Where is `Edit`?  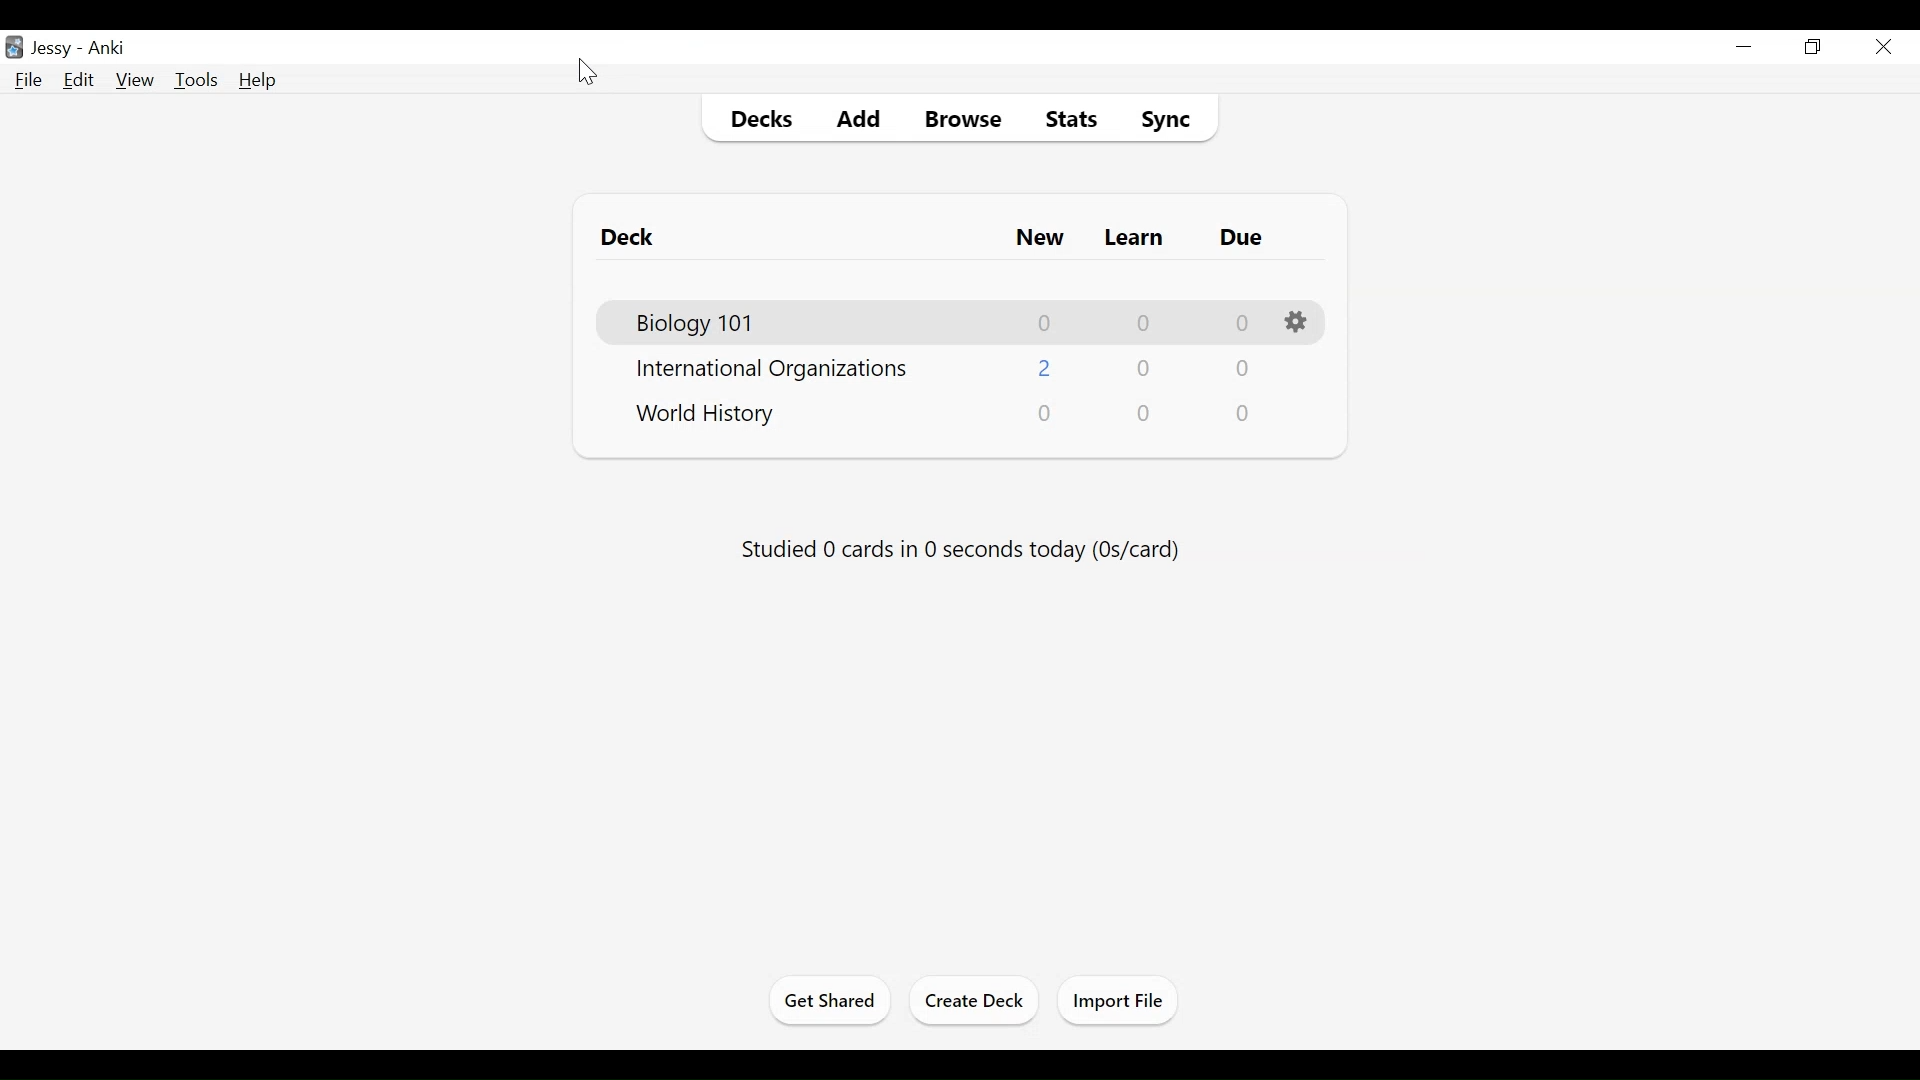
Edit is located at coordinates (79, 79).